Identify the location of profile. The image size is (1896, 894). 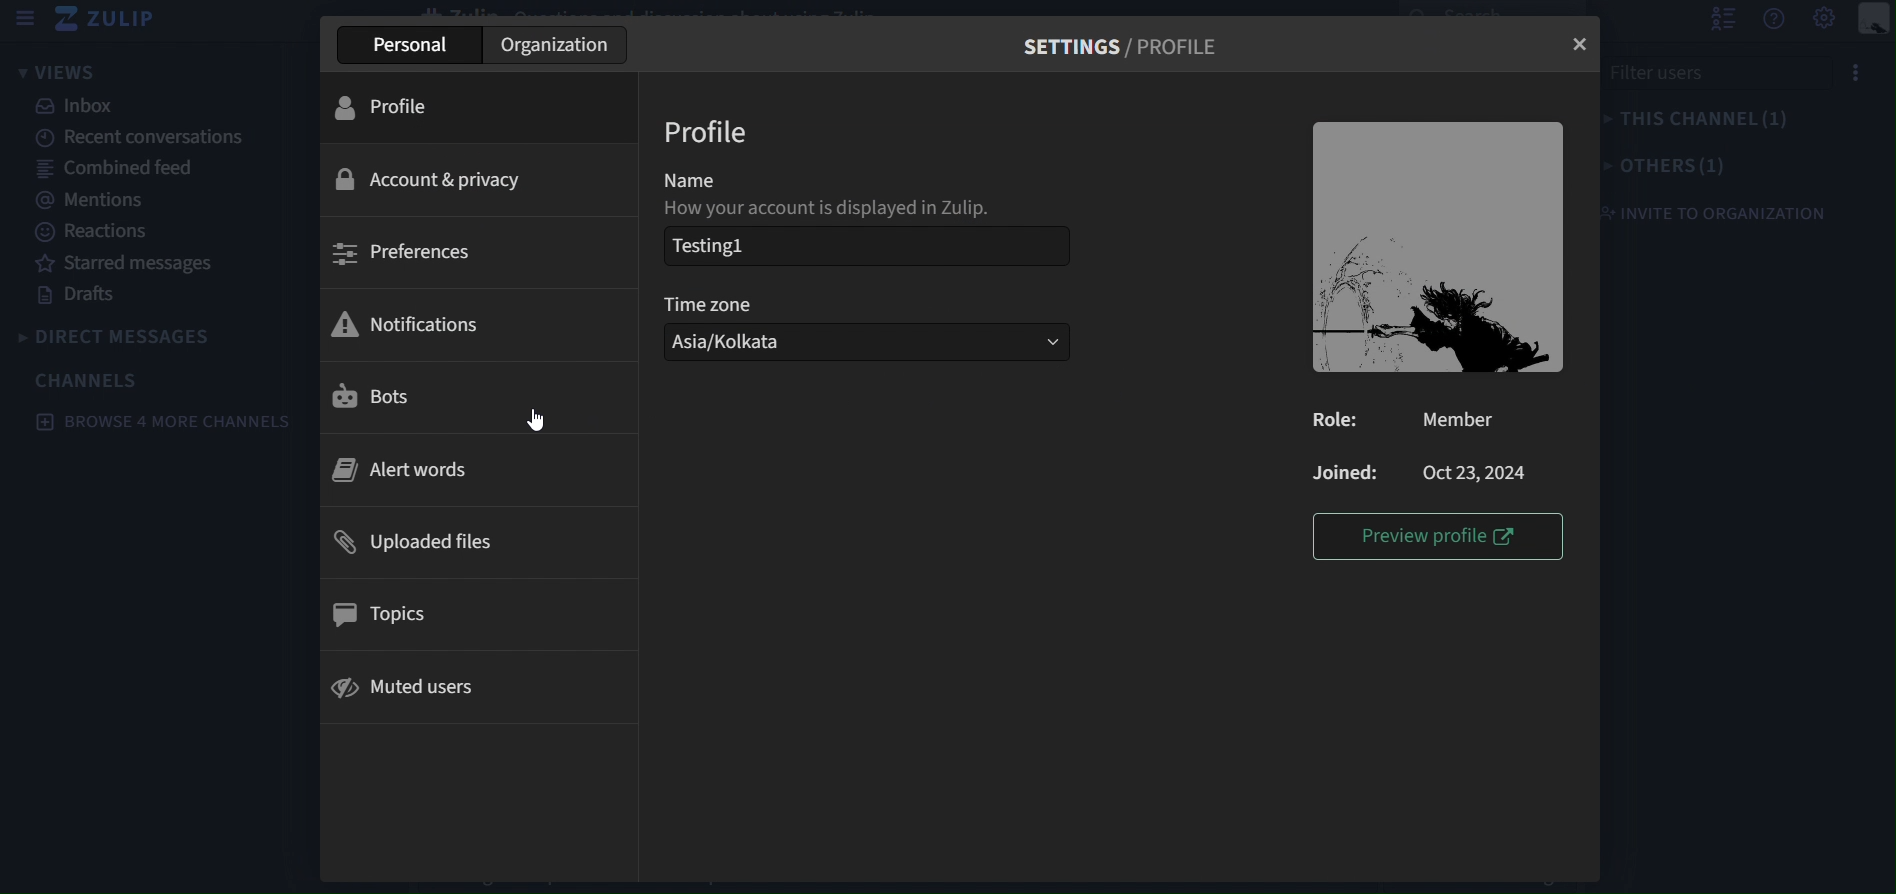
(707, 135).